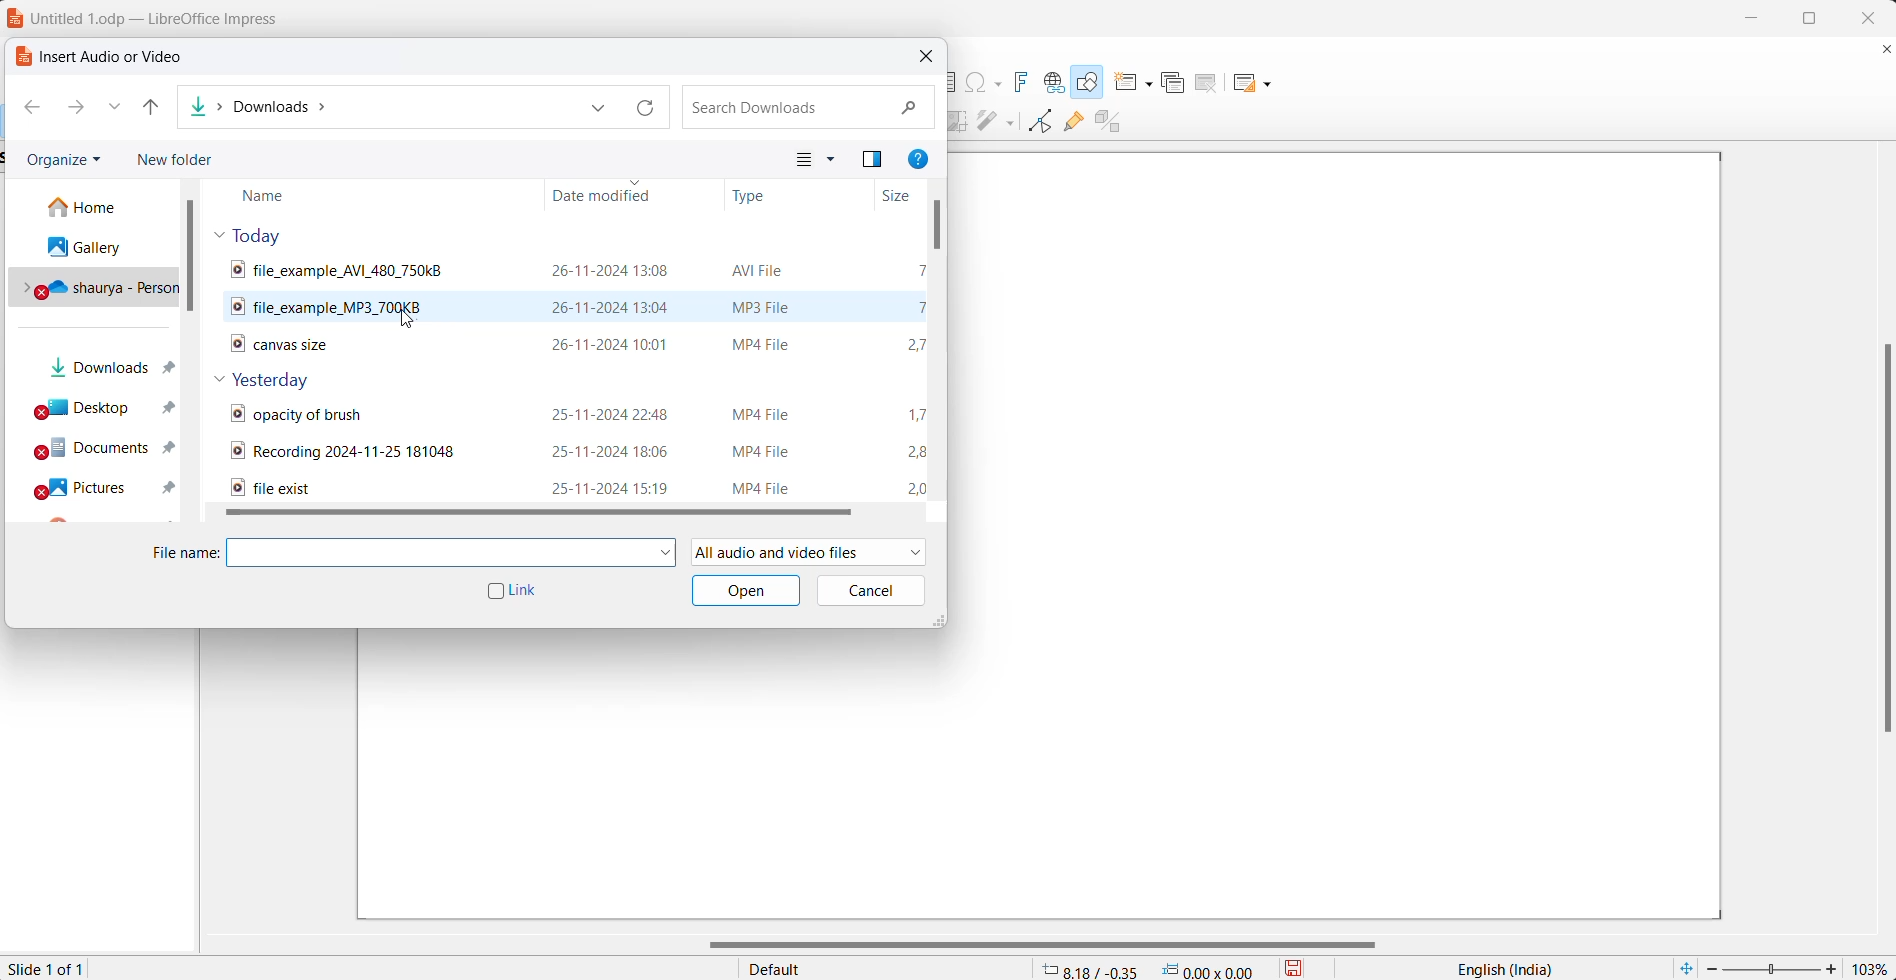 The height and width of the screenshot is (980, 1896). Describe the element at coordinates (385, 451) in the screenshot. I see `video files name` at that location.